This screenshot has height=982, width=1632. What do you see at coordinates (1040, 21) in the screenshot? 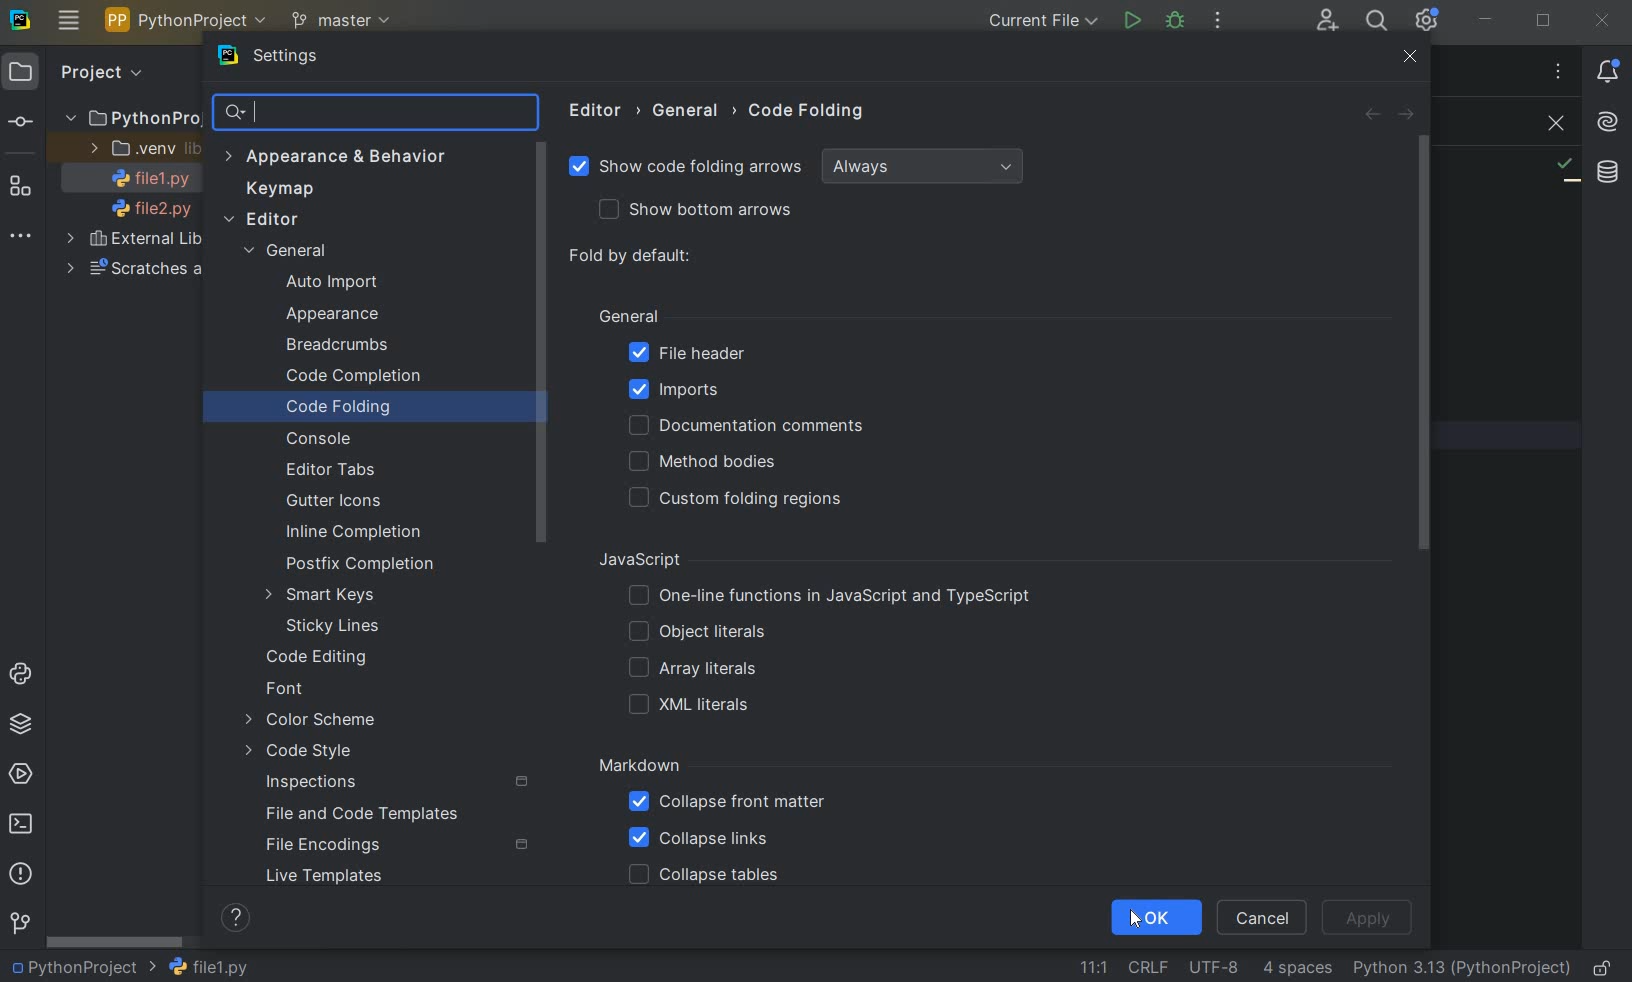
I see `CURRENT FILE` at bounding box center [1040, 21].